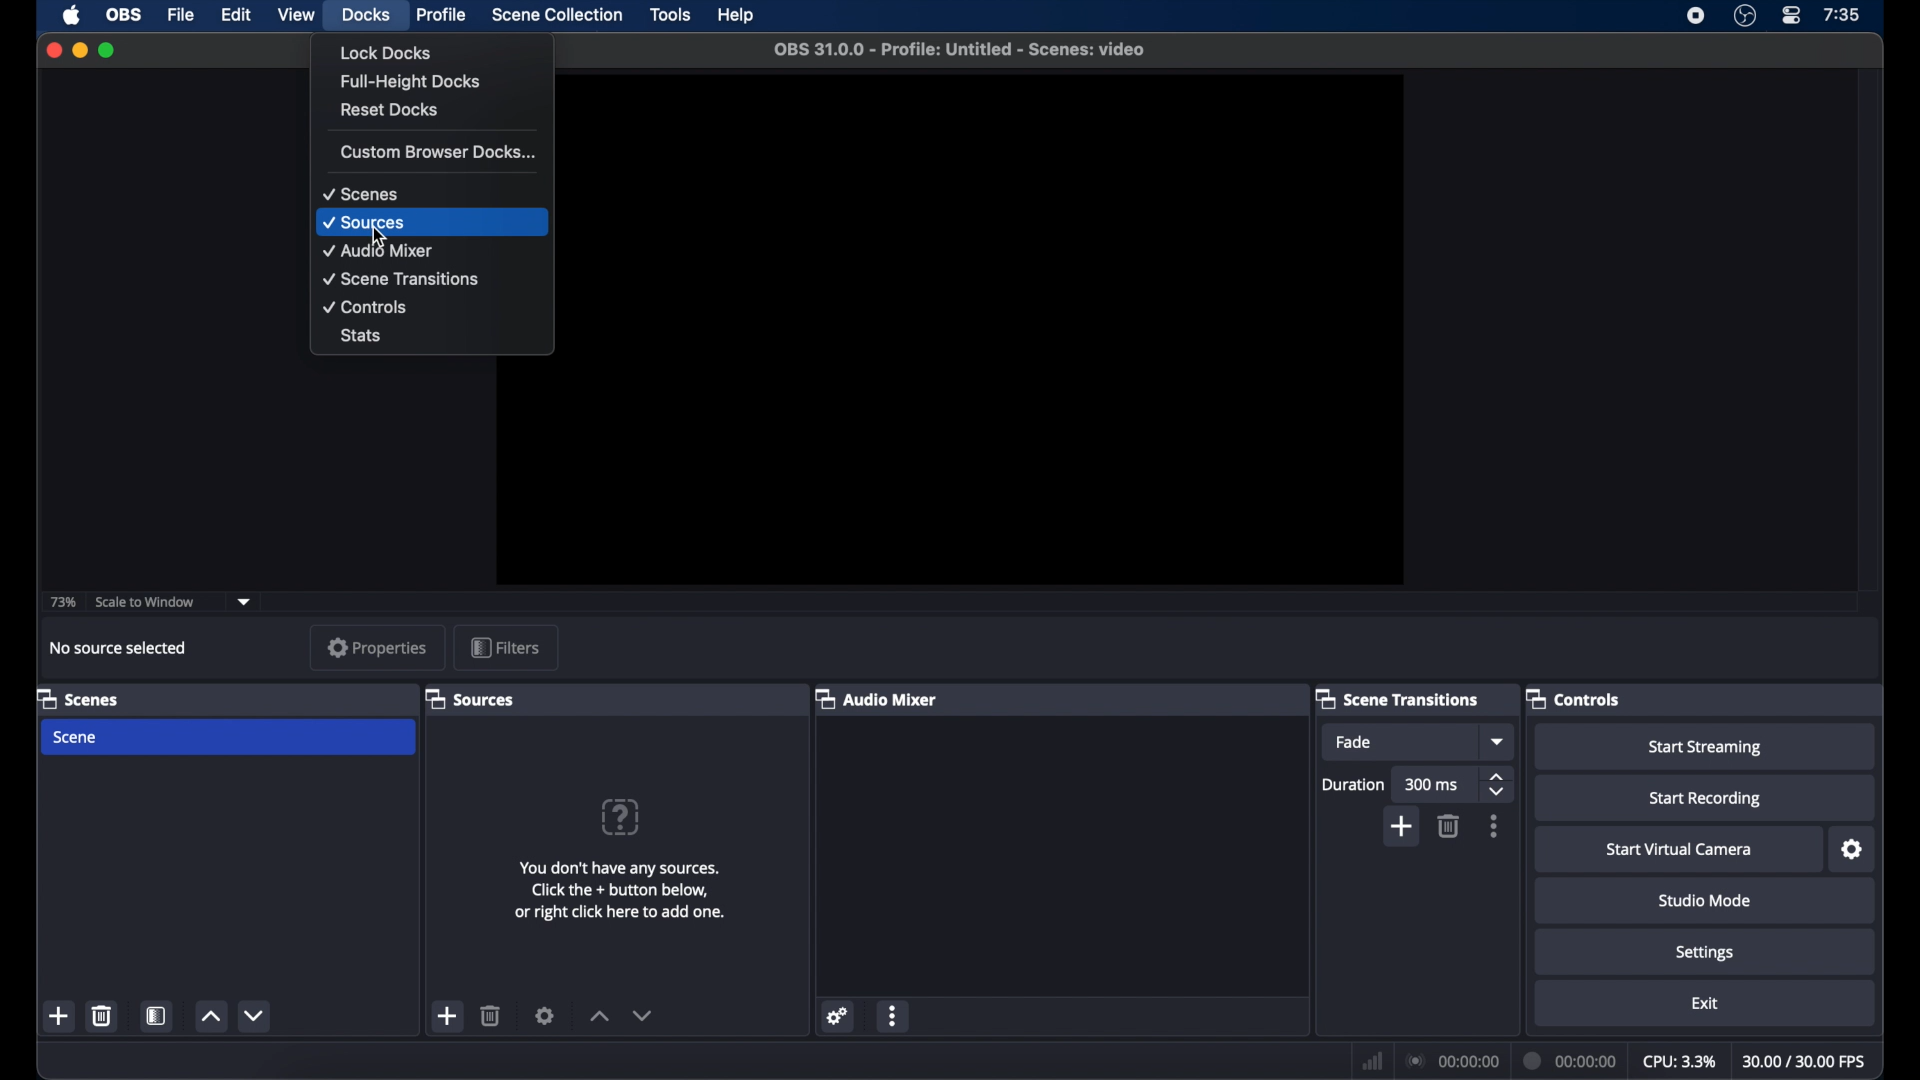 Image resolution: width=1920 pixels, height=1080 pixels. Describe the element at coordinates (1697, 16) in the screenshot. I see `screen recorder icon` at that location.